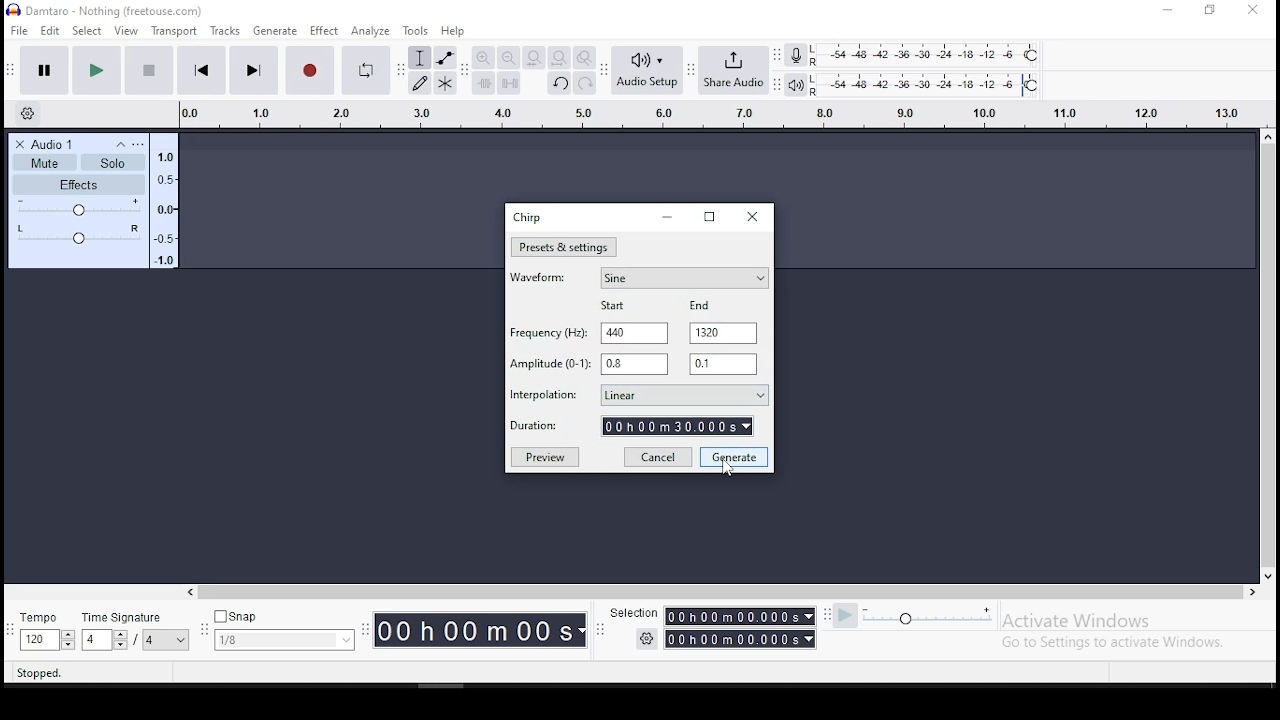 The width and height of the screenshot is (1280, 720). What do you see at coordinates (544, 456) in the screenshot?
I see `preview` at bounding box center [544, 456].